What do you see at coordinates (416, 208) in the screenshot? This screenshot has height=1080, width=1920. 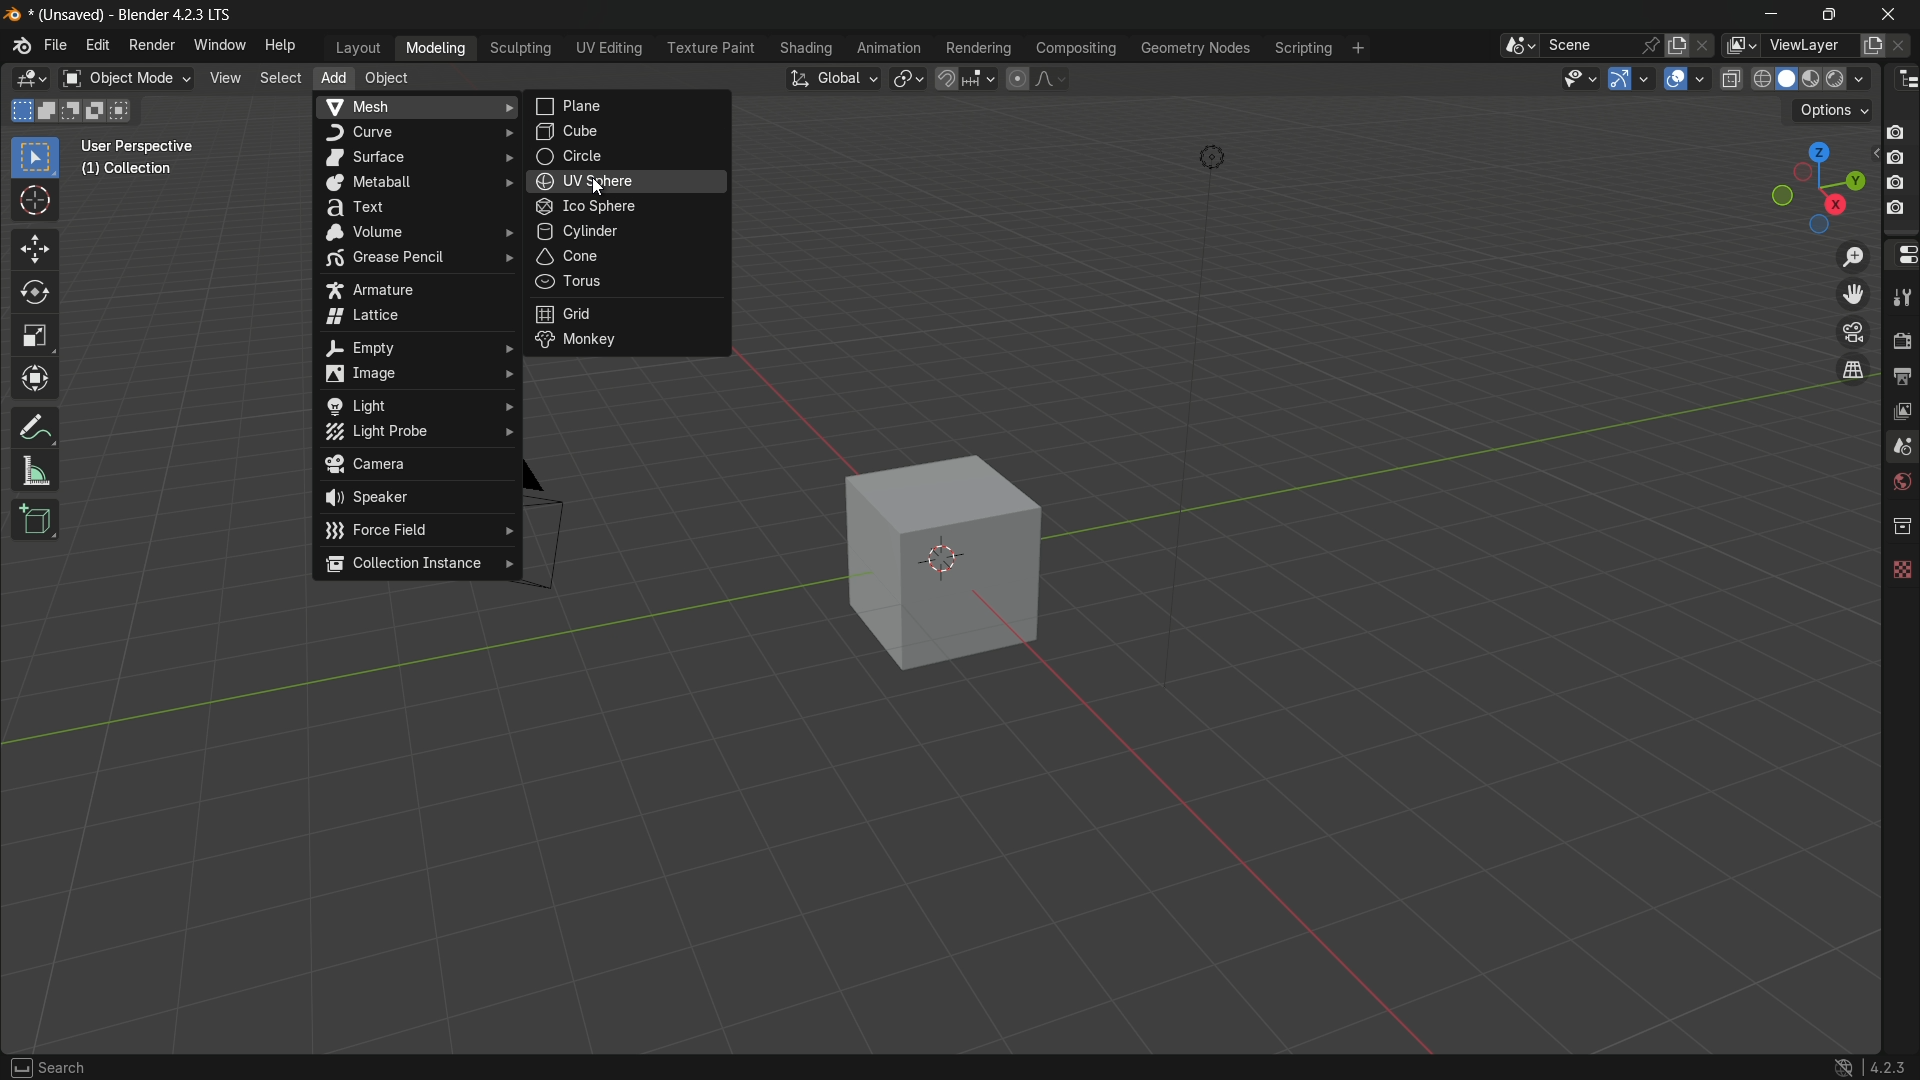 I see `text` at bounding box center [416, 208].